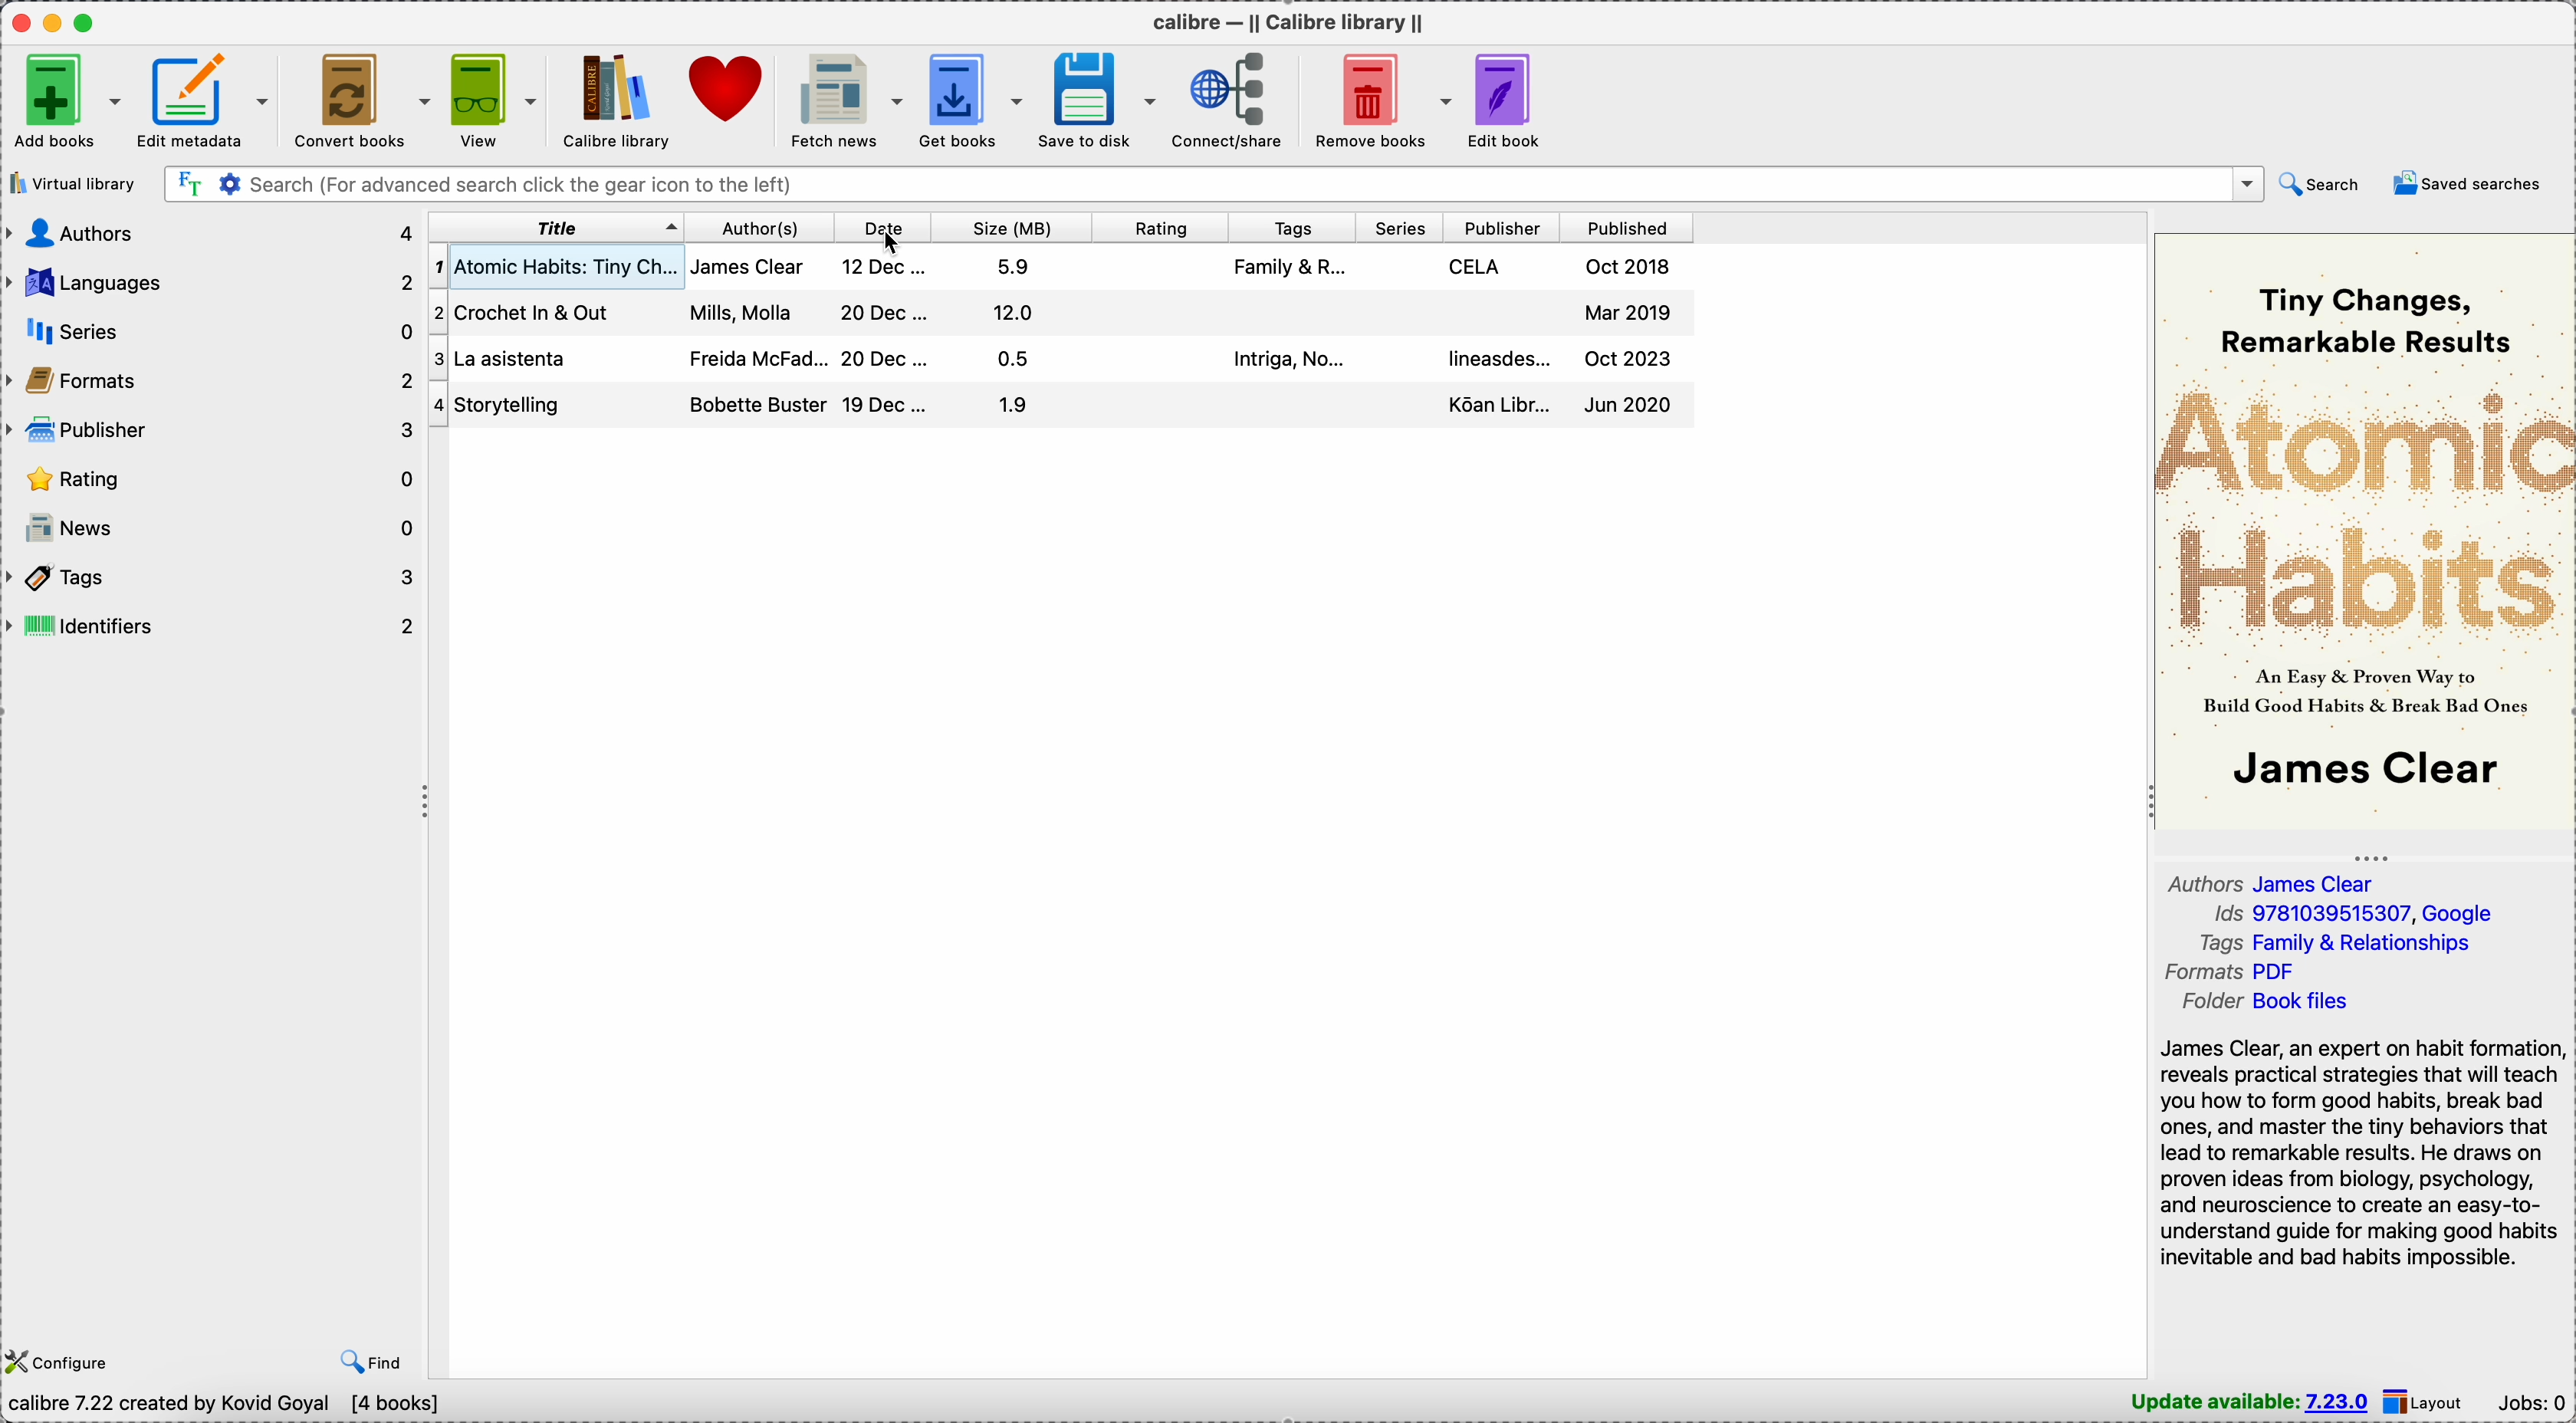 The image size is (2576, 1423). I want to click on Ids 9781039515307, Google, so click(2352, 913).